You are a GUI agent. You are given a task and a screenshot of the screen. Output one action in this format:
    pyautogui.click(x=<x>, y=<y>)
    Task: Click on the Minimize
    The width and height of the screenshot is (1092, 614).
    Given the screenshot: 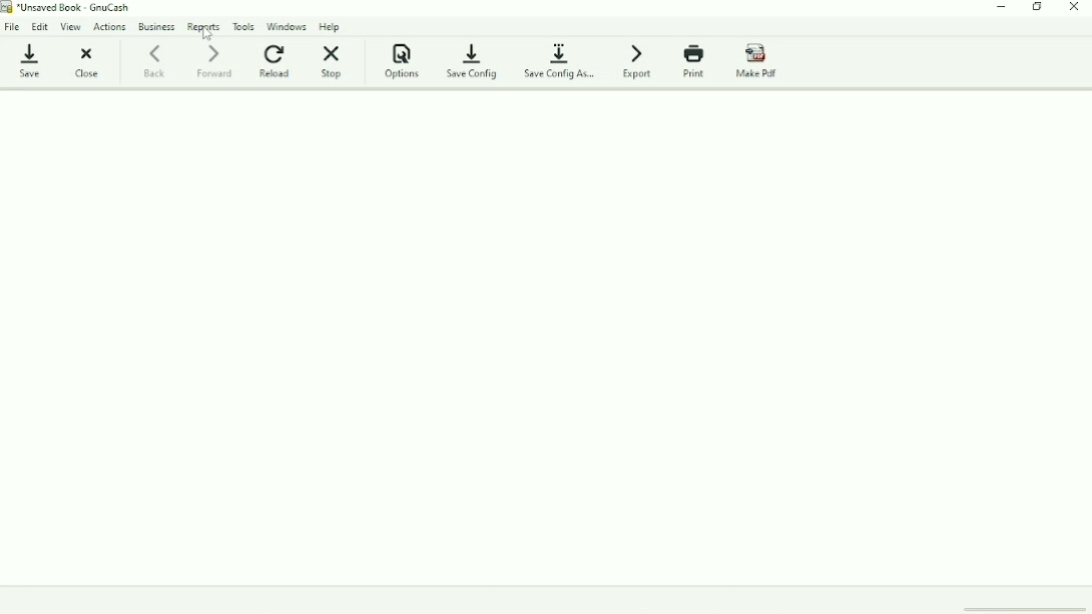 What is the action you would take?
    pyautogui.click(x=1004, y=8)
    